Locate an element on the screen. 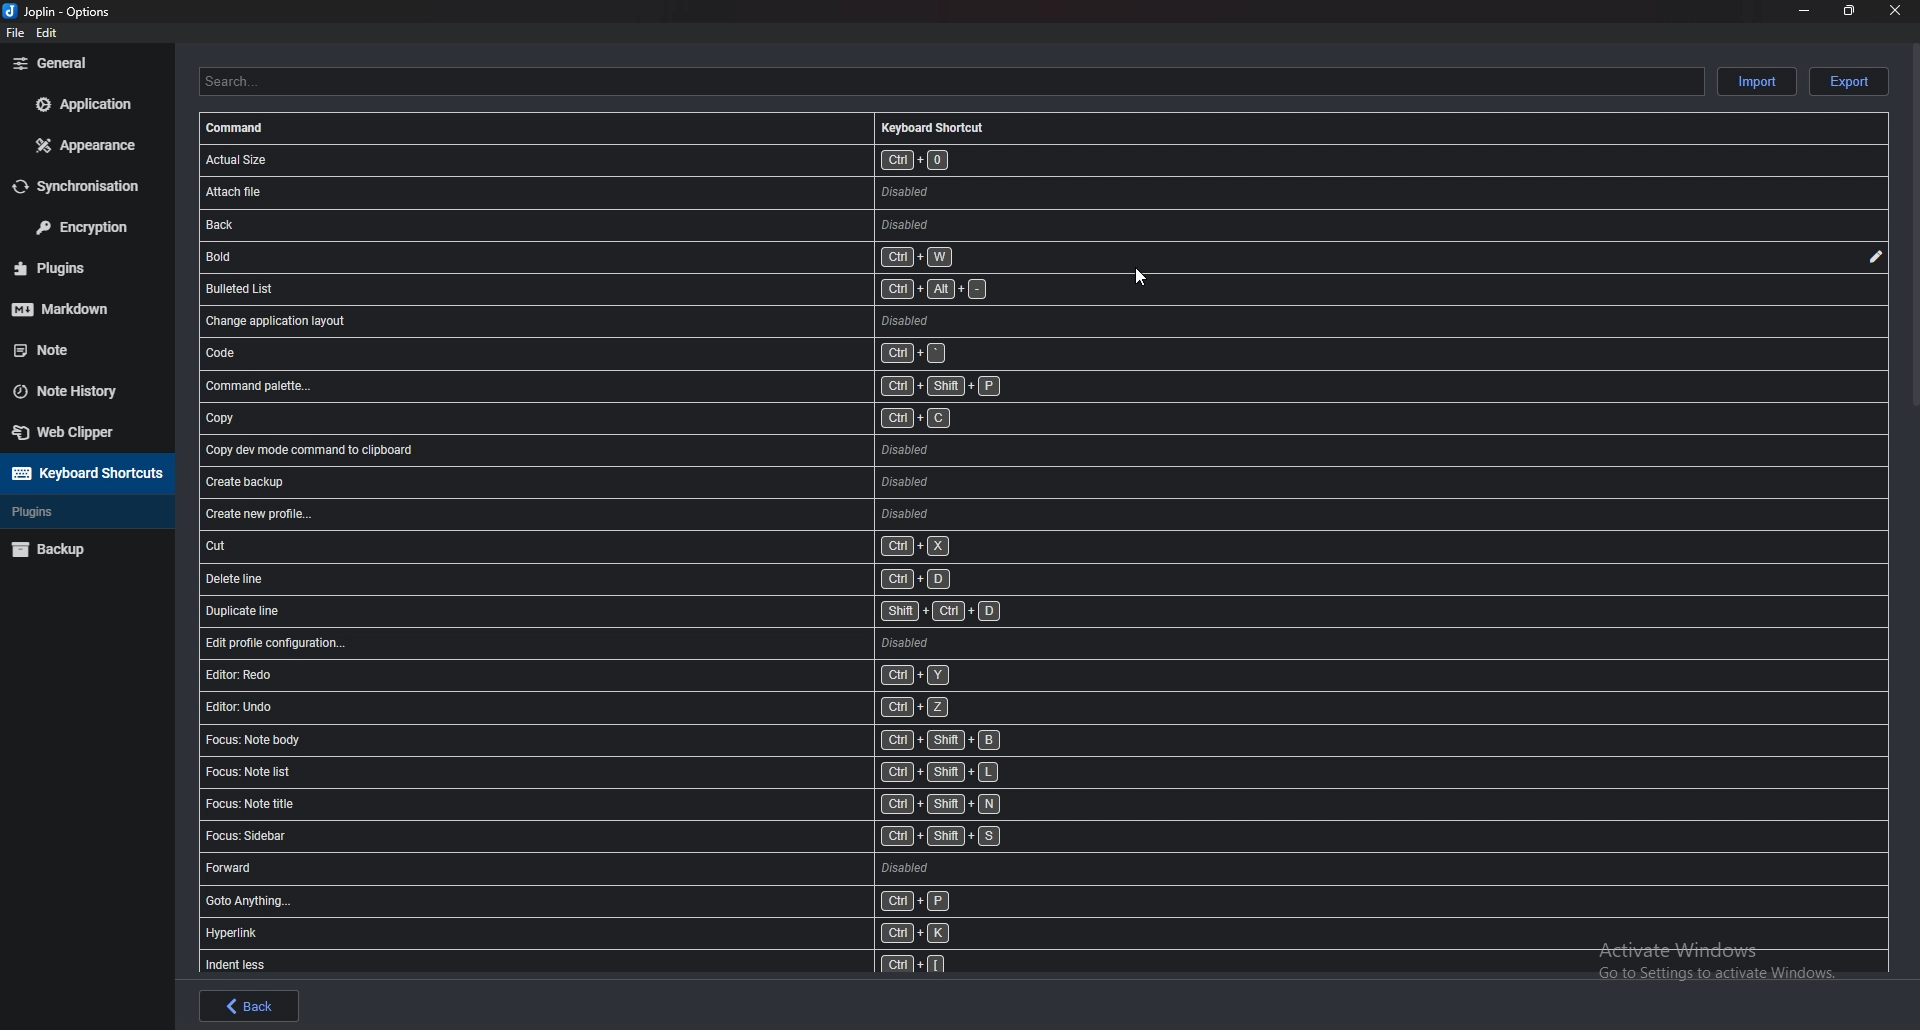  close is located at coordinates (1896, 9).